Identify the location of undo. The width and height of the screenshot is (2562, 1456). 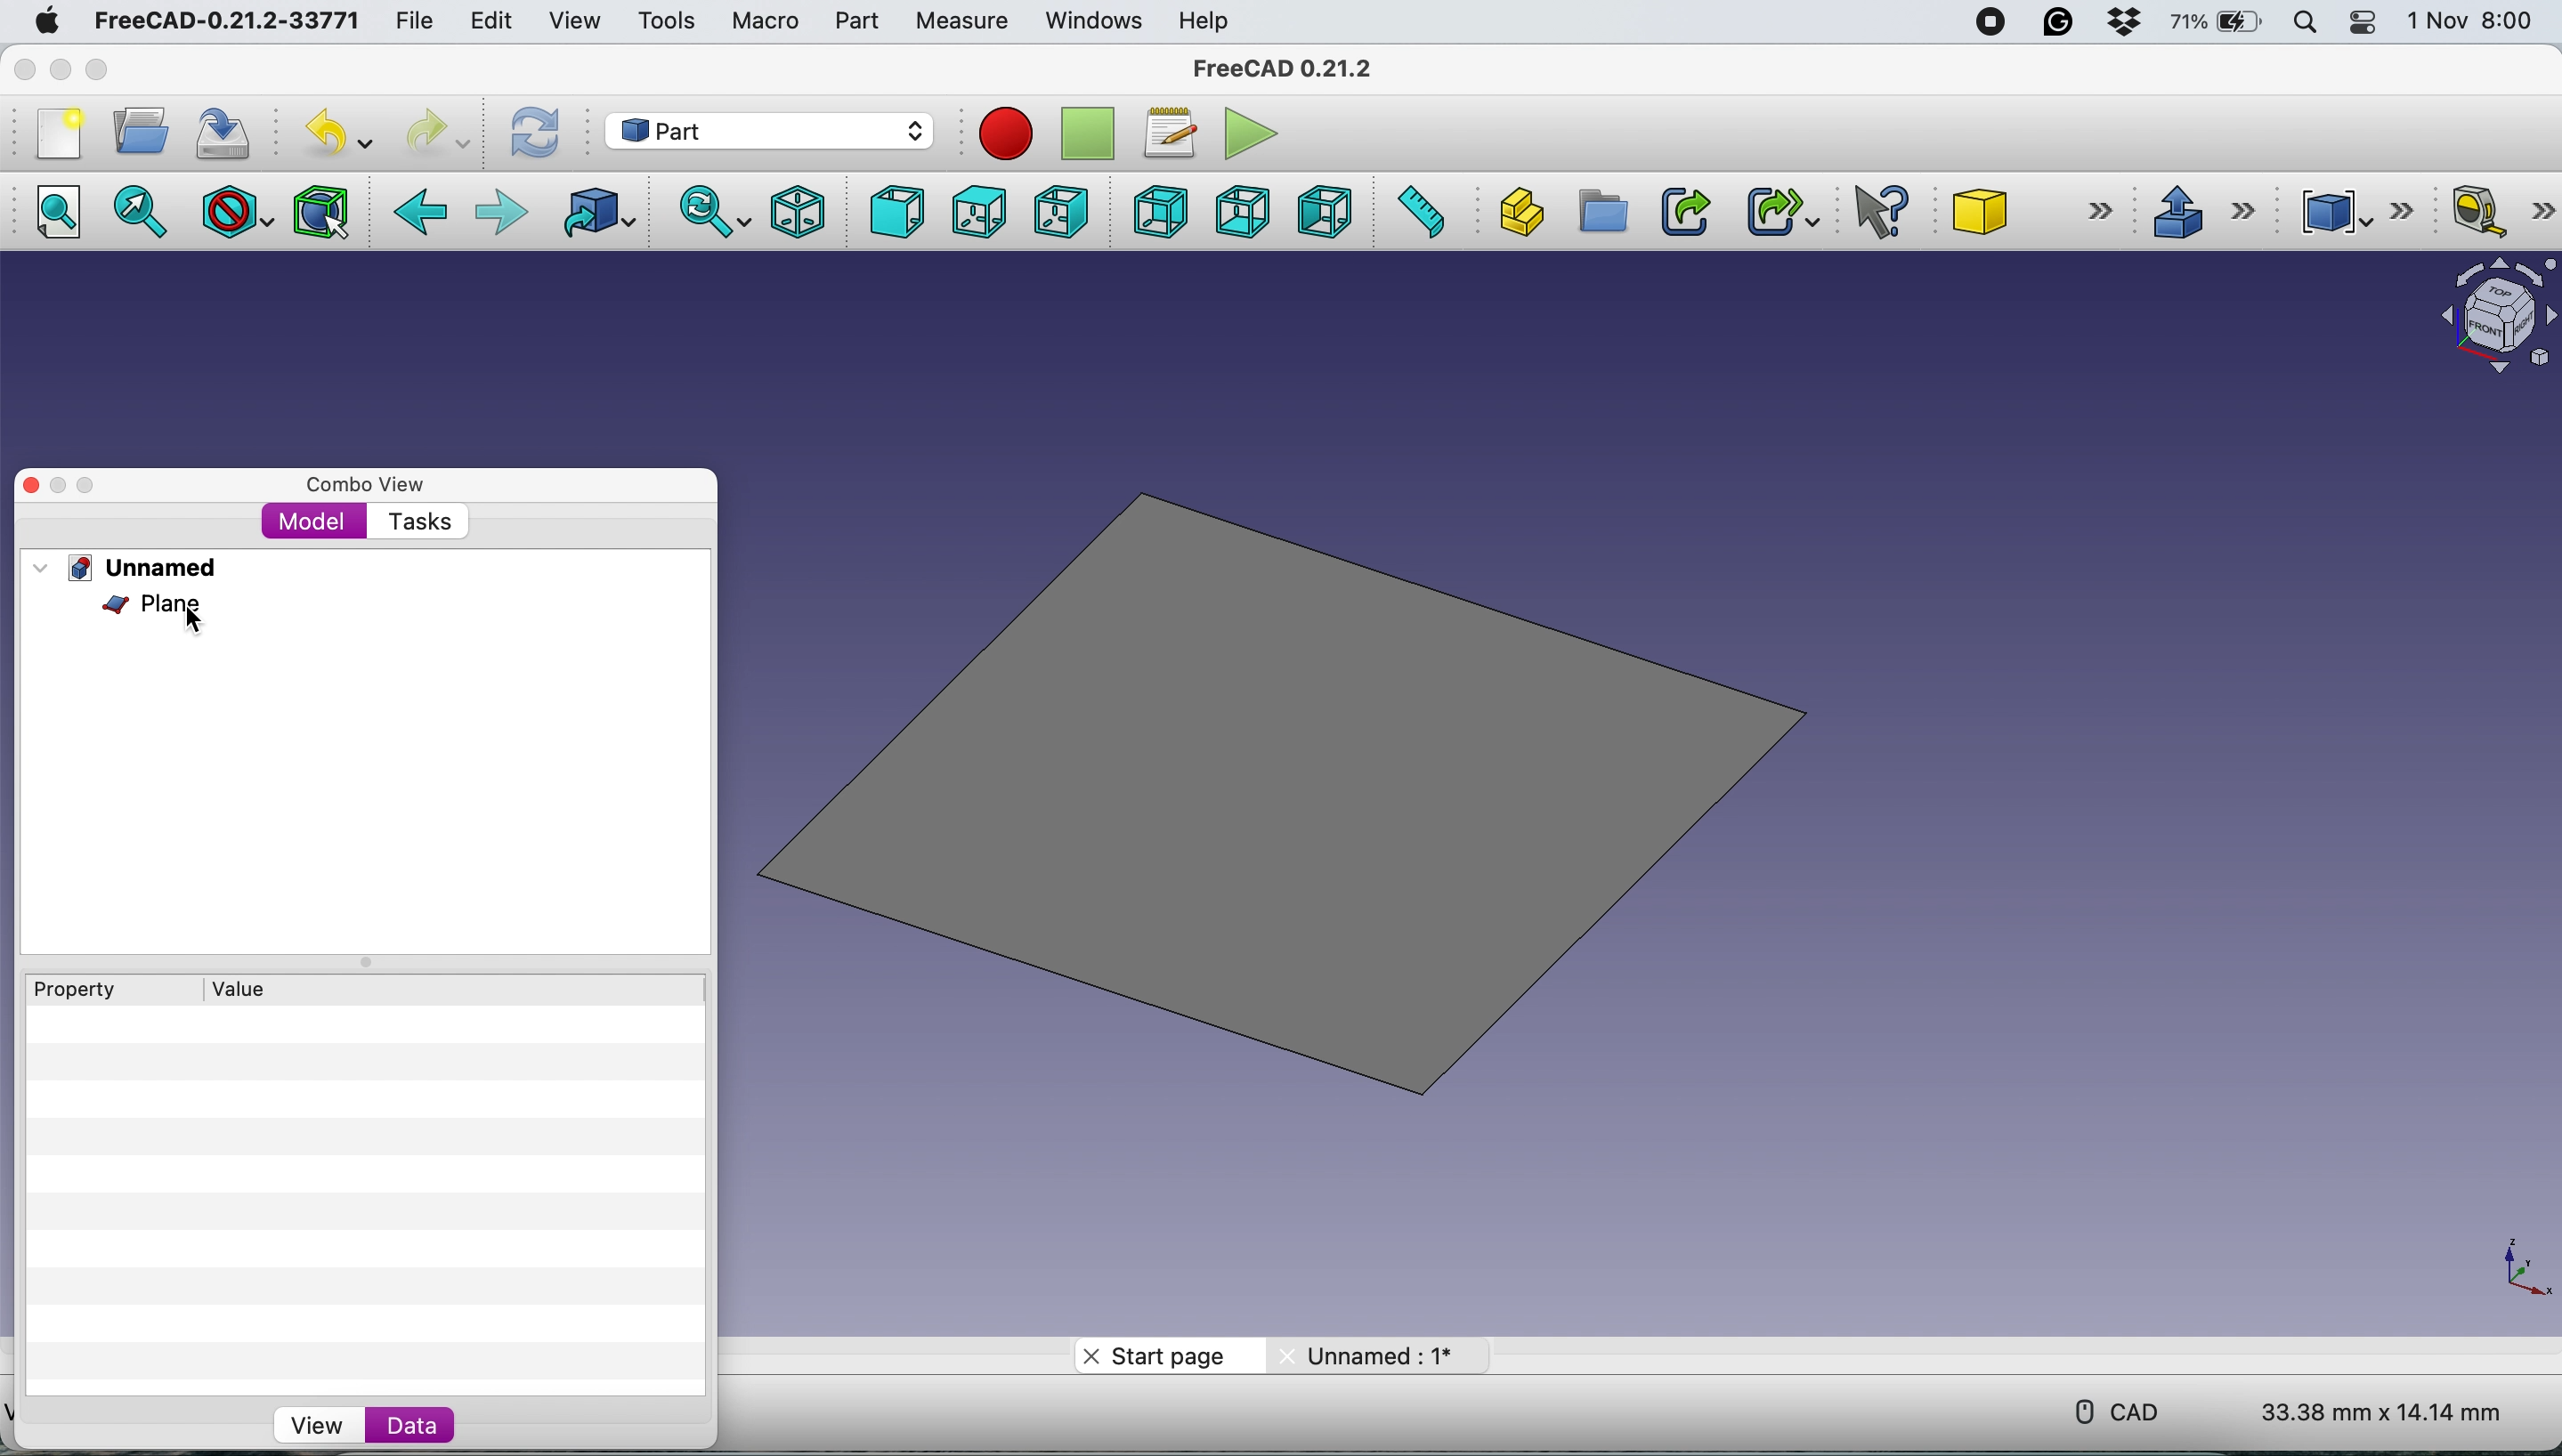
(340, 134).